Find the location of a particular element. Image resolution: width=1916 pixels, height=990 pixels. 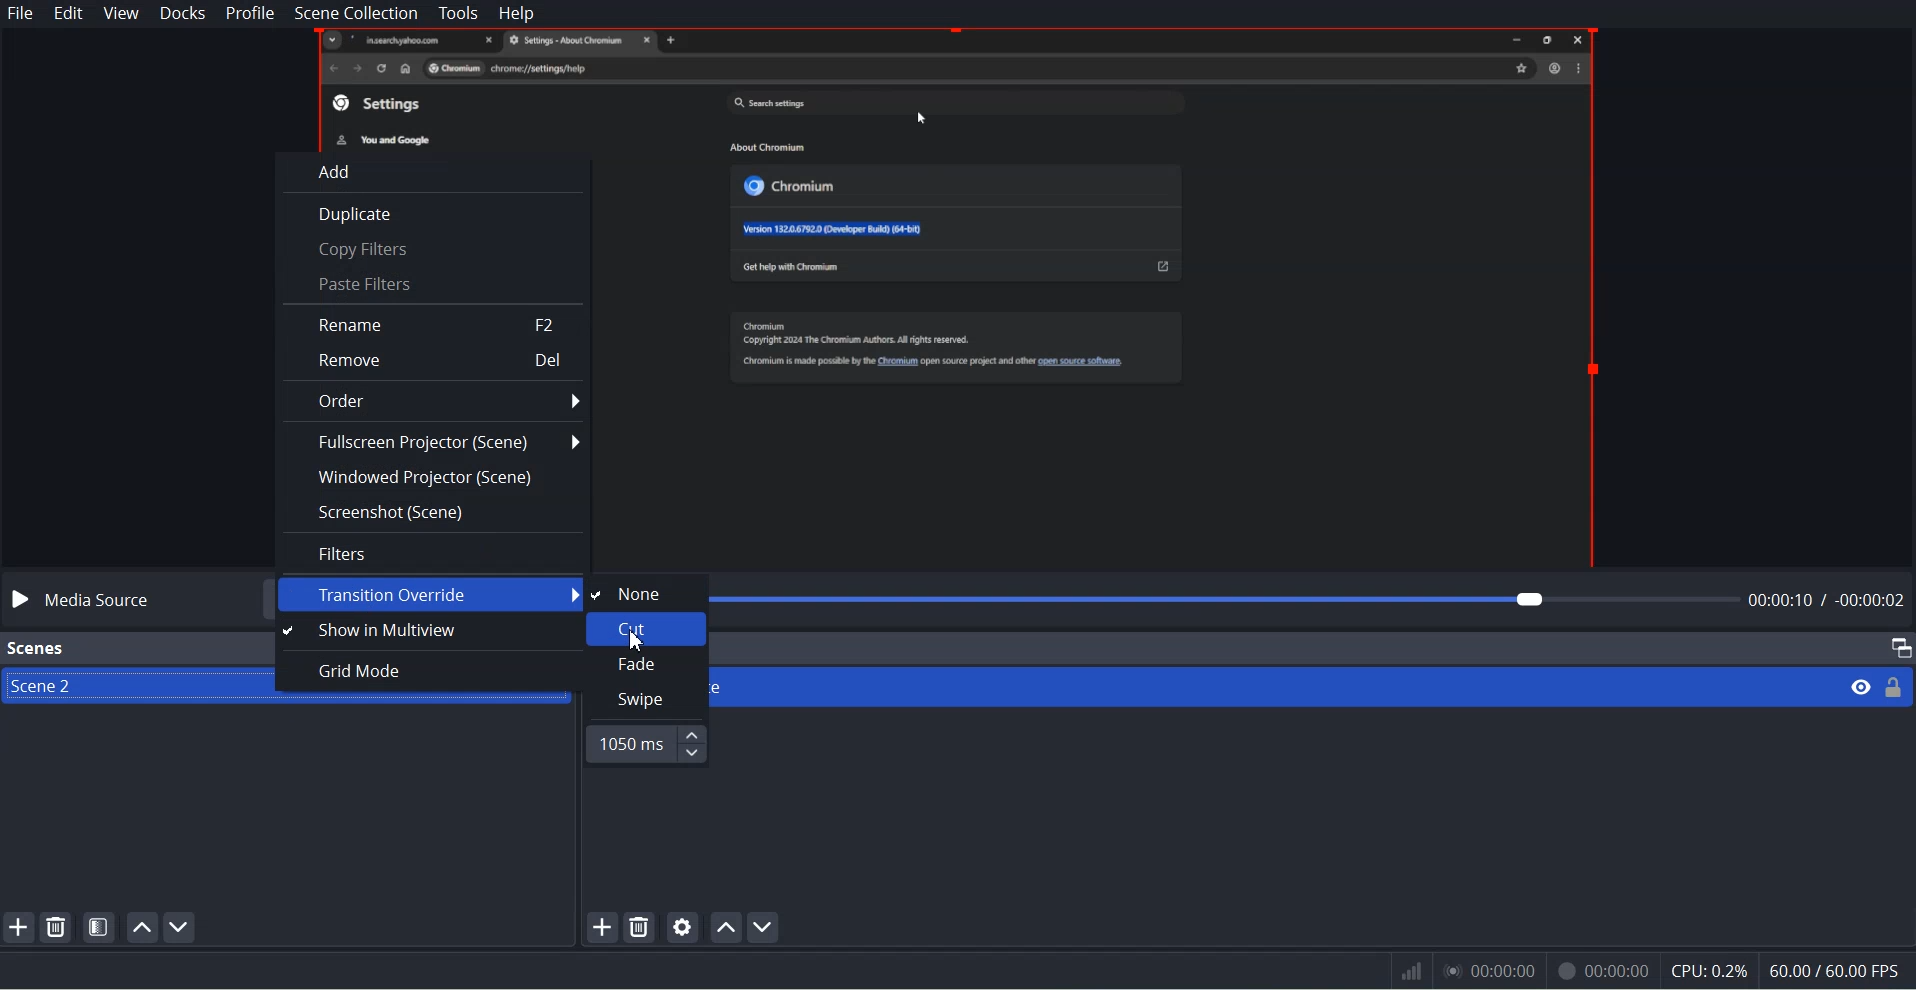

Show Multiview is located at coordinates (423, 632).